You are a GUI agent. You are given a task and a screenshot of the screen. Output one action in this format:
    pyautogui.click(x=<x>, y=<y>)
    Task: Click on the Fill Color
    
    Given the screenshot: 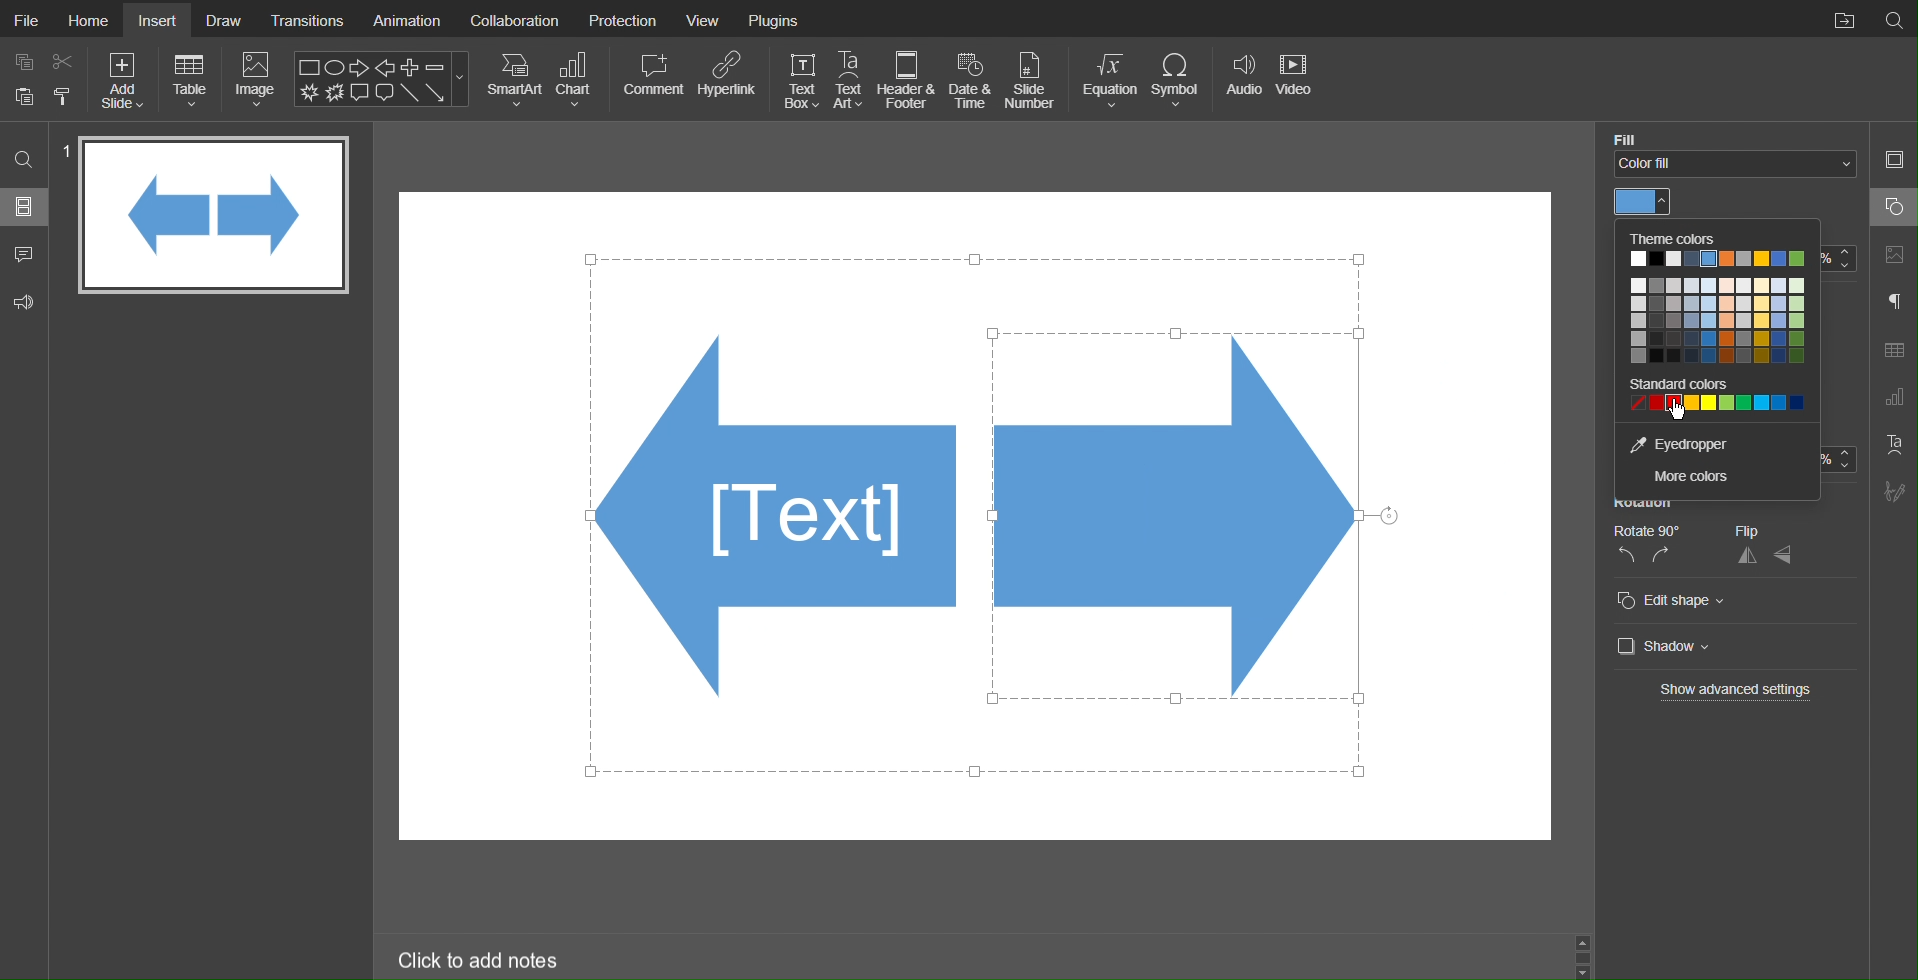 What is the action you would take?
    pyautogui.click(x=1733, y=165)
    